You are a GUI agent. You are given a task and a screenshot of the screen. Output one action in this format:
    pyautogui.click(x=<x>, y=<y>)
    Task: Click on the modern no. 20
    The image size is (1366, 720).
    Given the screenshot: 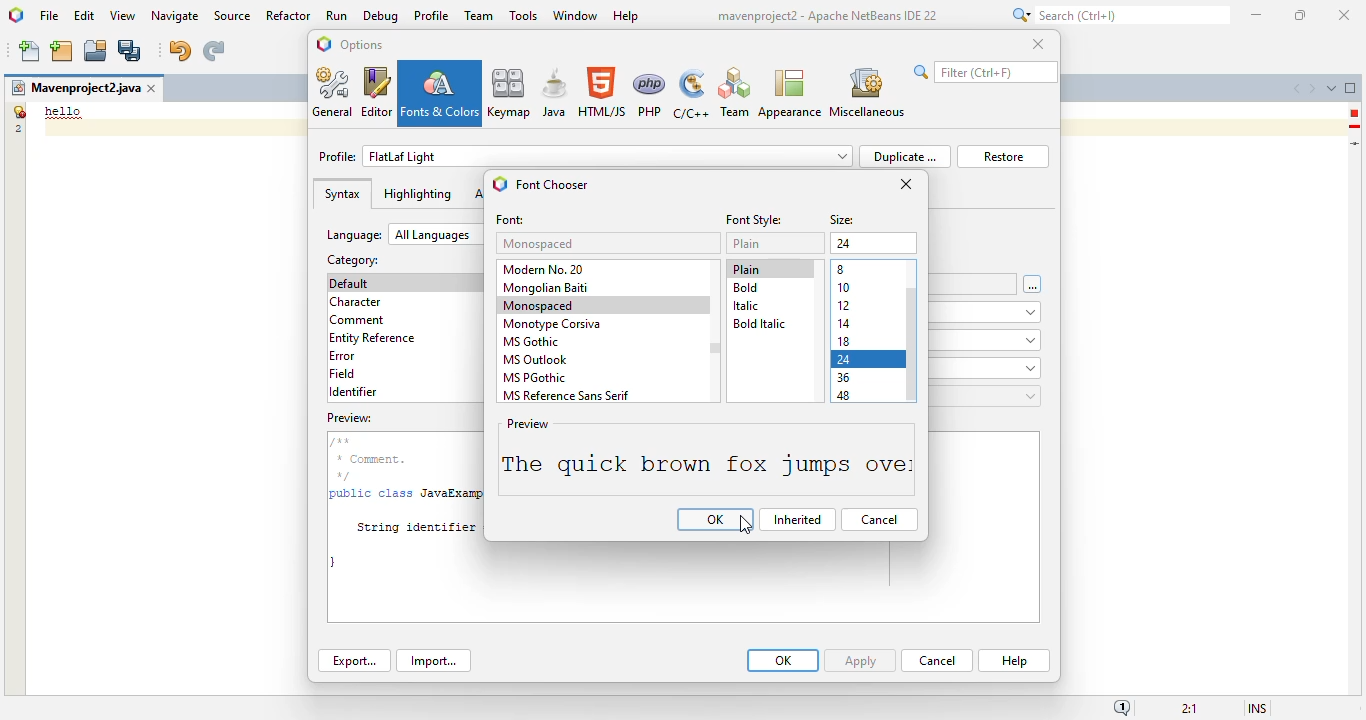 What is the action you would take?
    pyautogui.click(x=545, y=269)
    